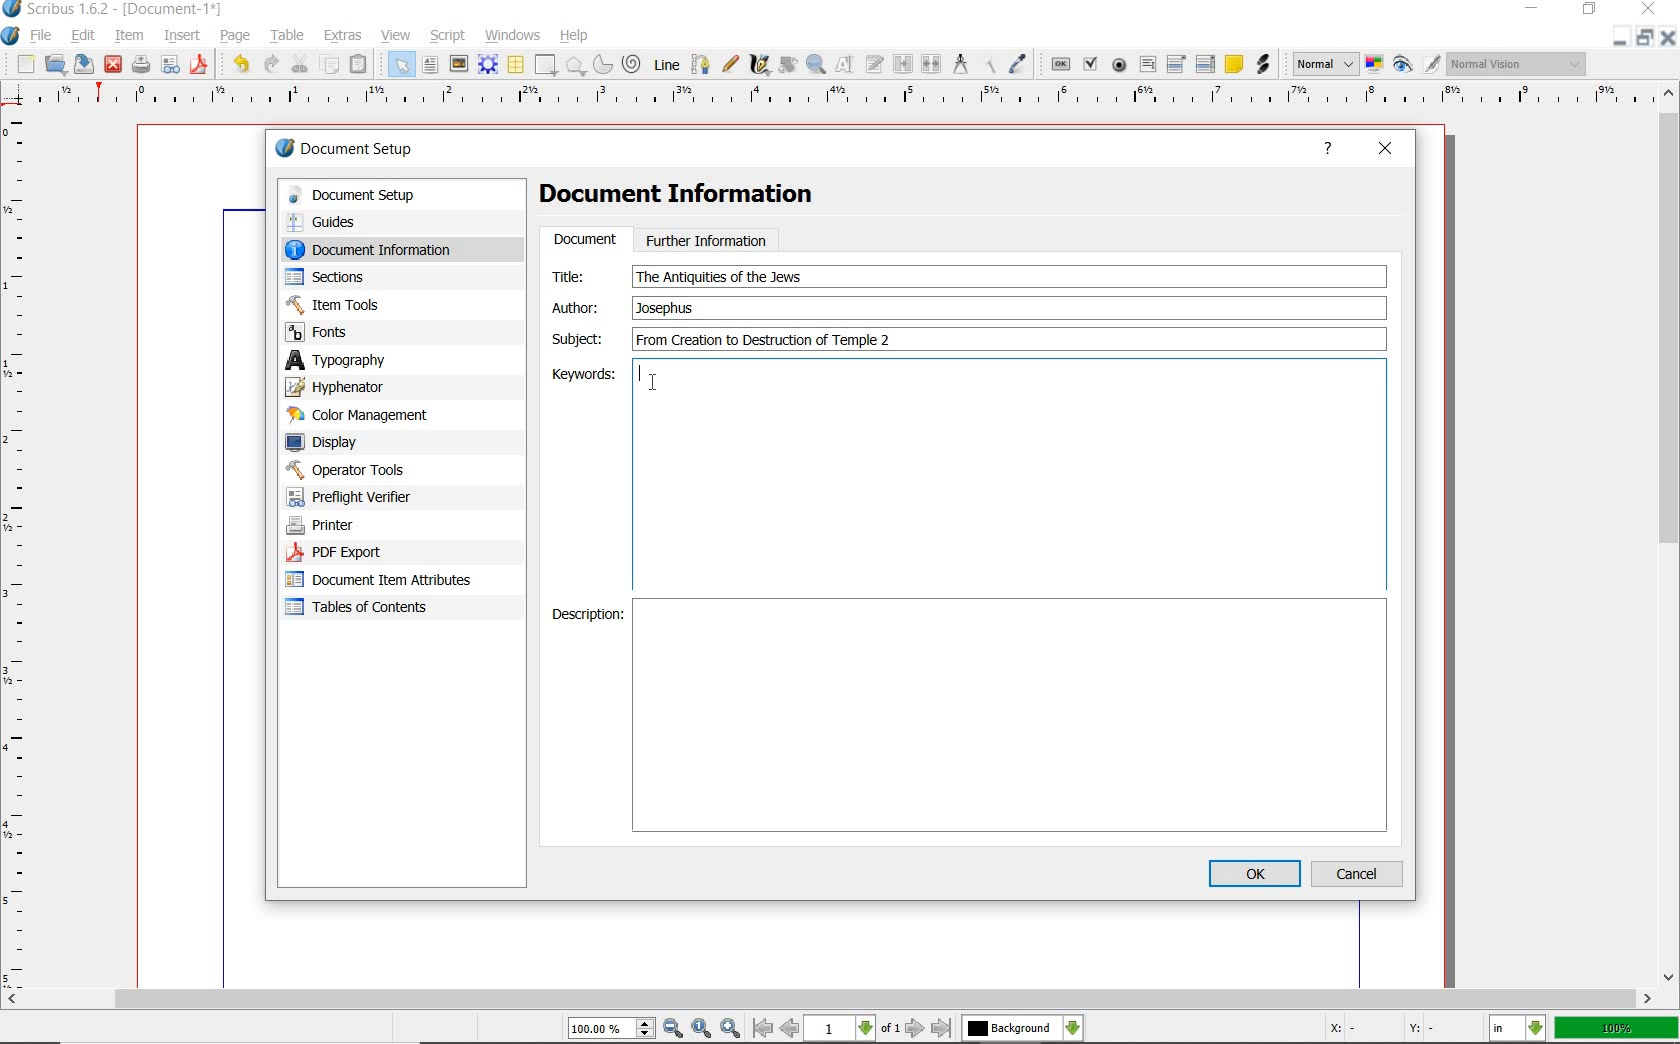  I want to click on edit contents of frame, so click(847, 66).